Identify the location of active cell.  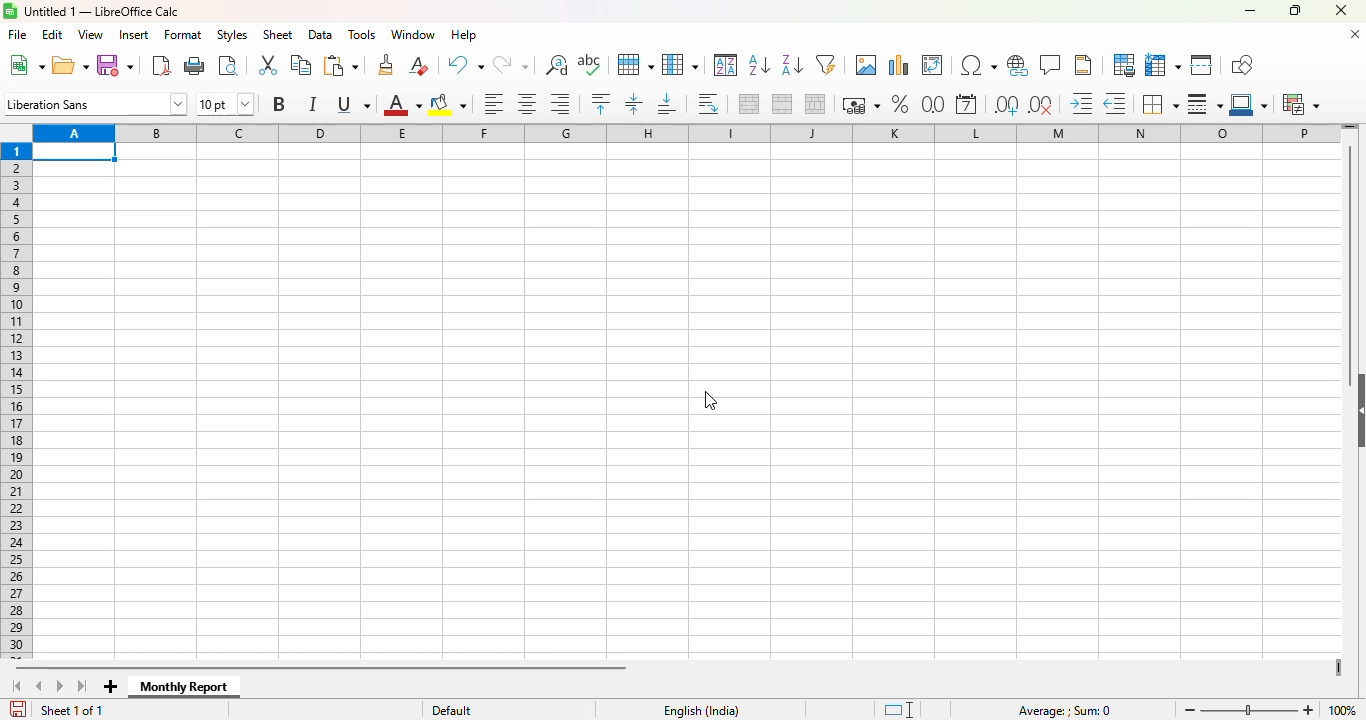
(75, 152).